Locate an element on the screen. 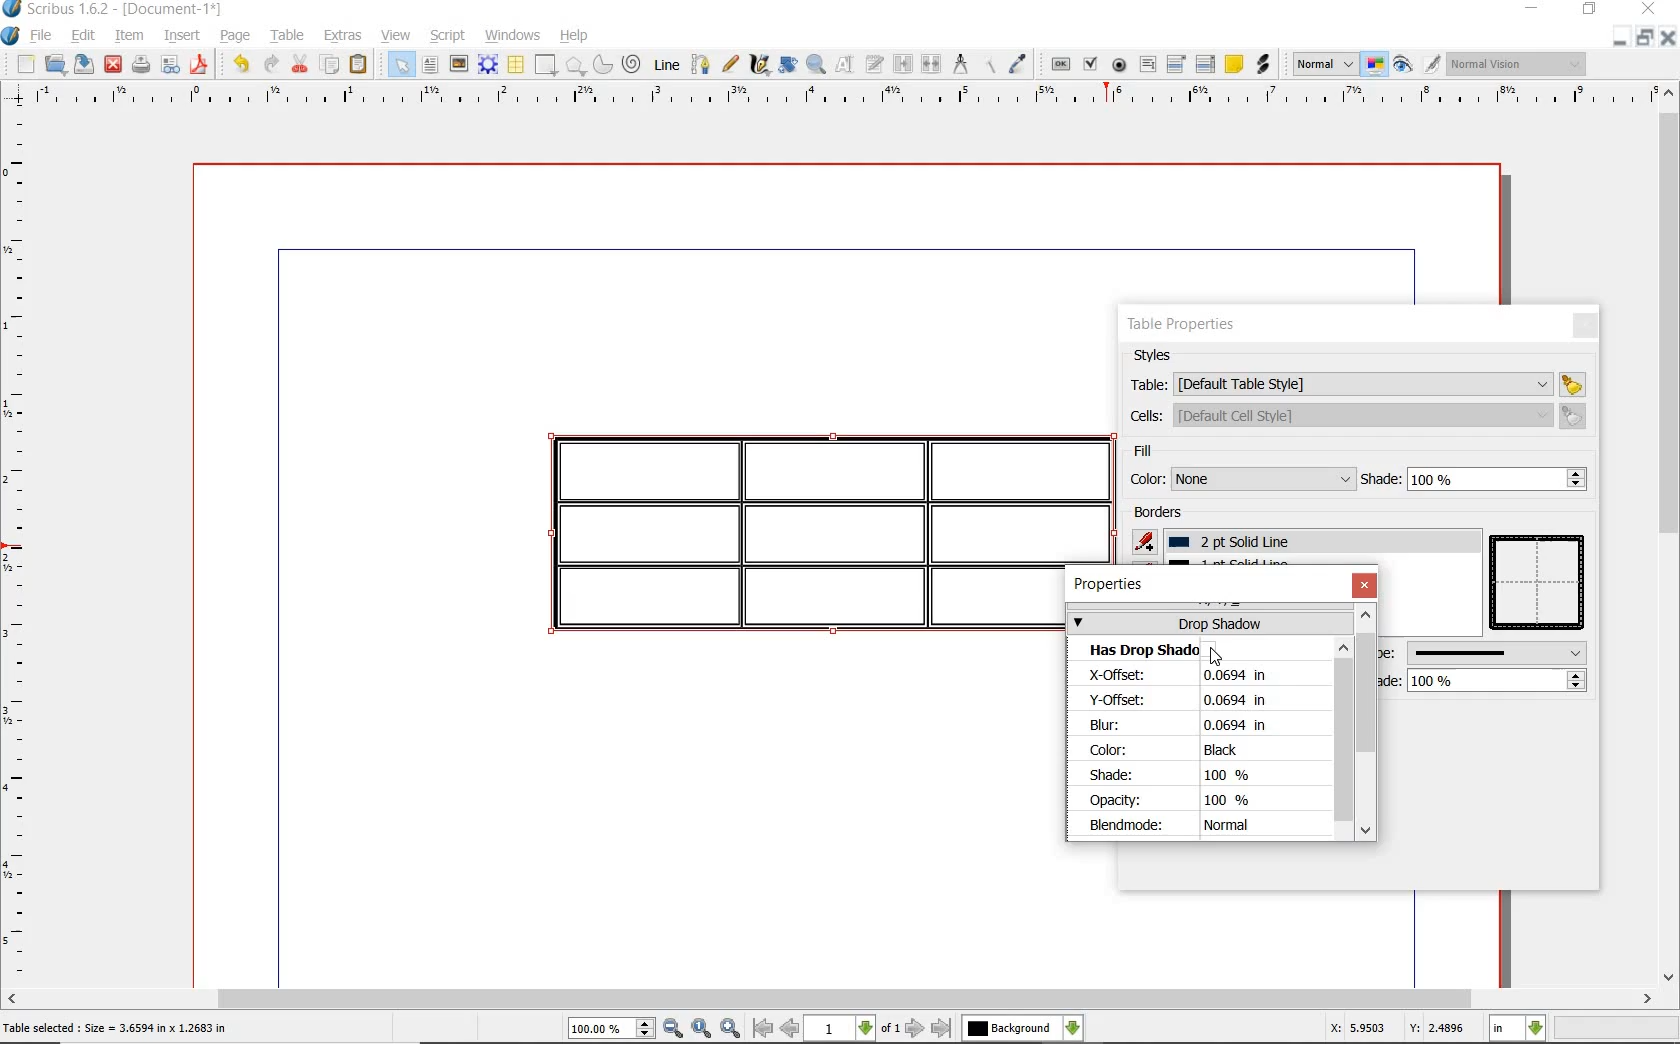  go to next page is located at coordinates (916, 1027).